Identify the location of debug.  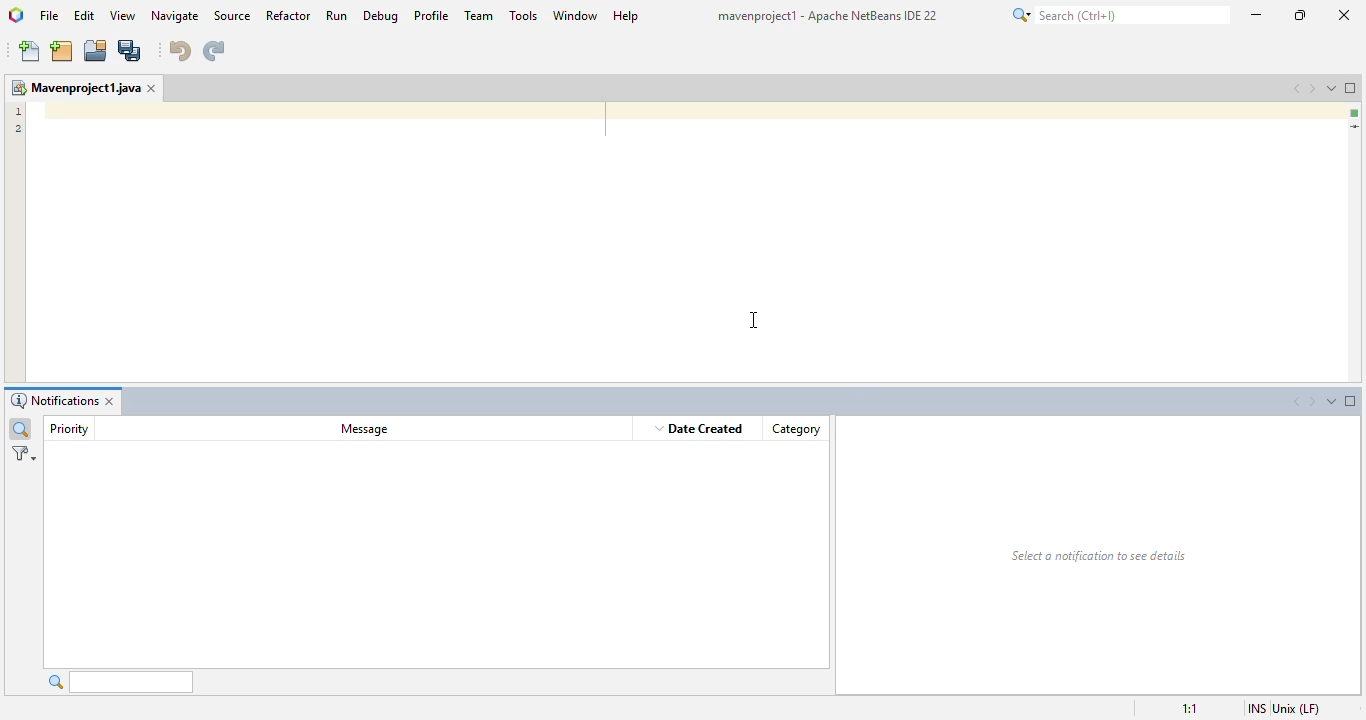
(381, 16).